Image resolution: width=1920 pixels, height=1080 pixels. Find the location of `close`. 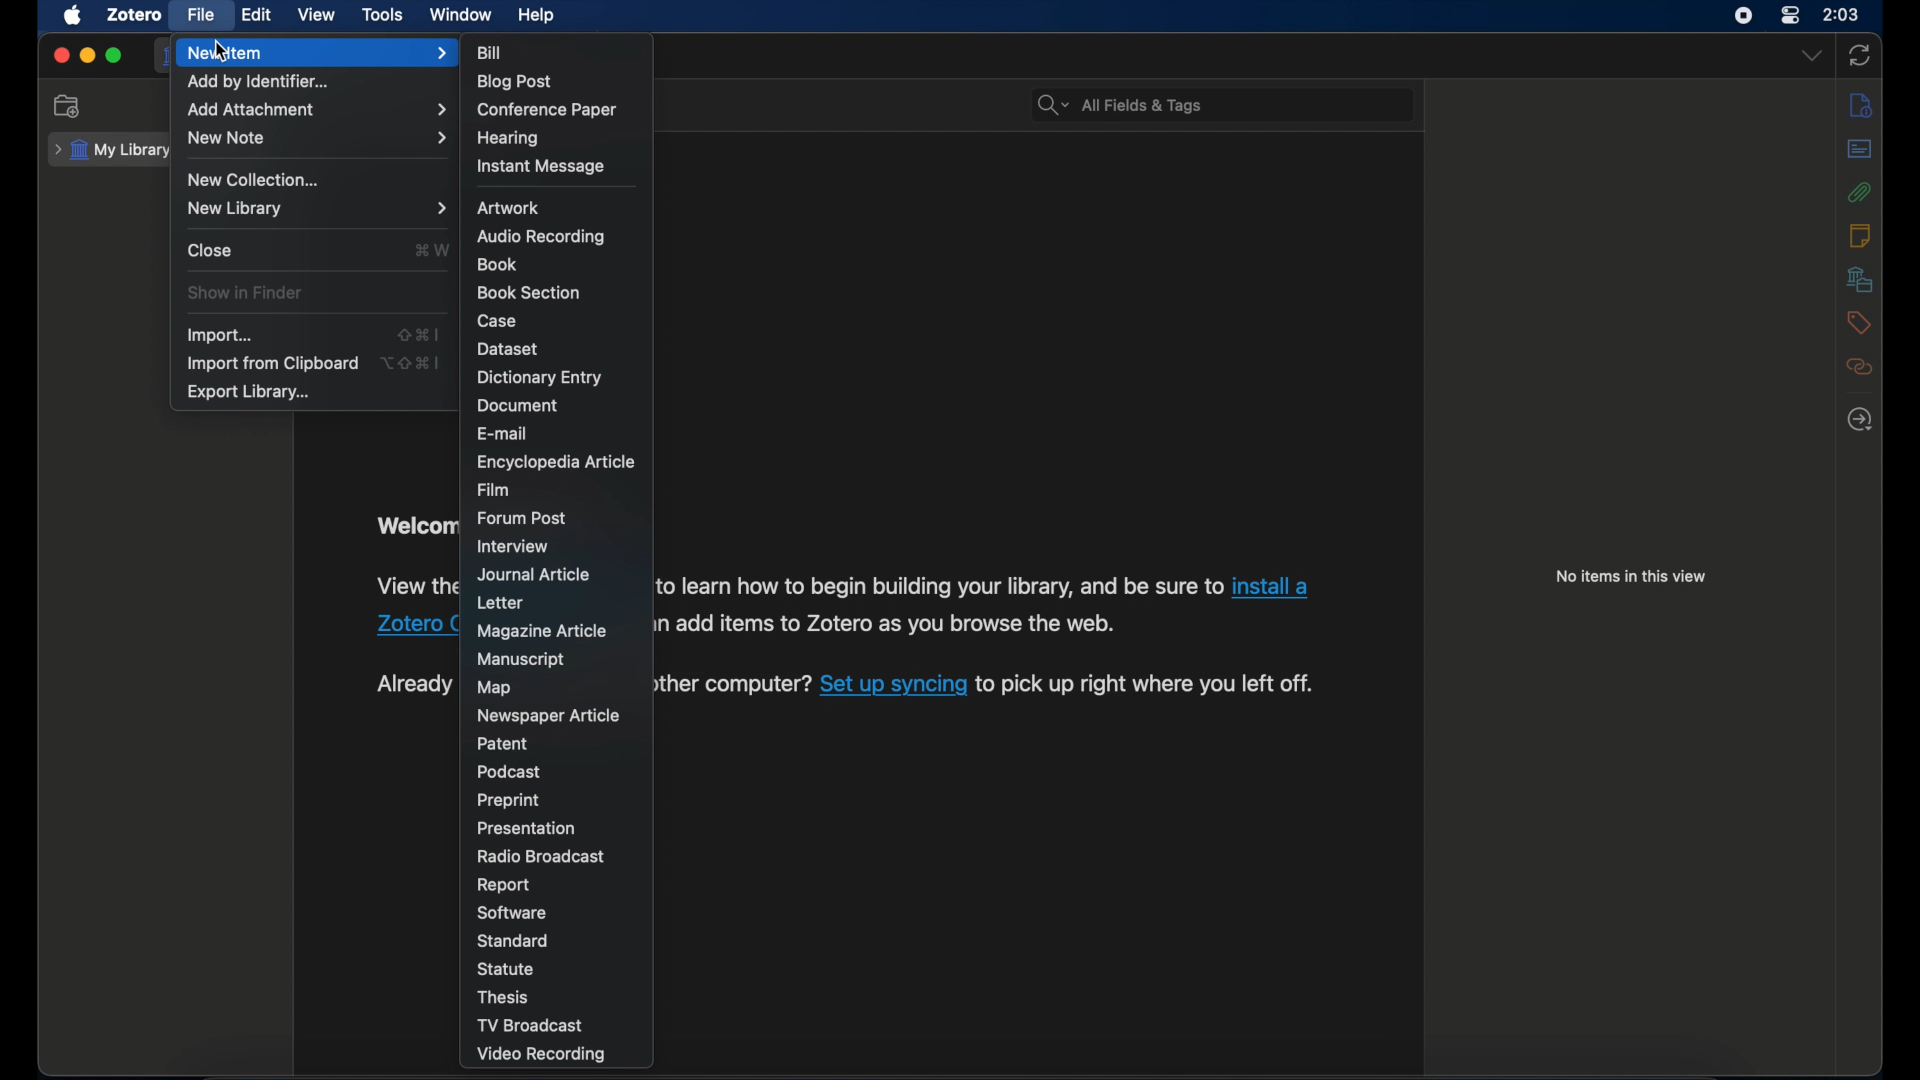

close is located at coordinates (210, 249).